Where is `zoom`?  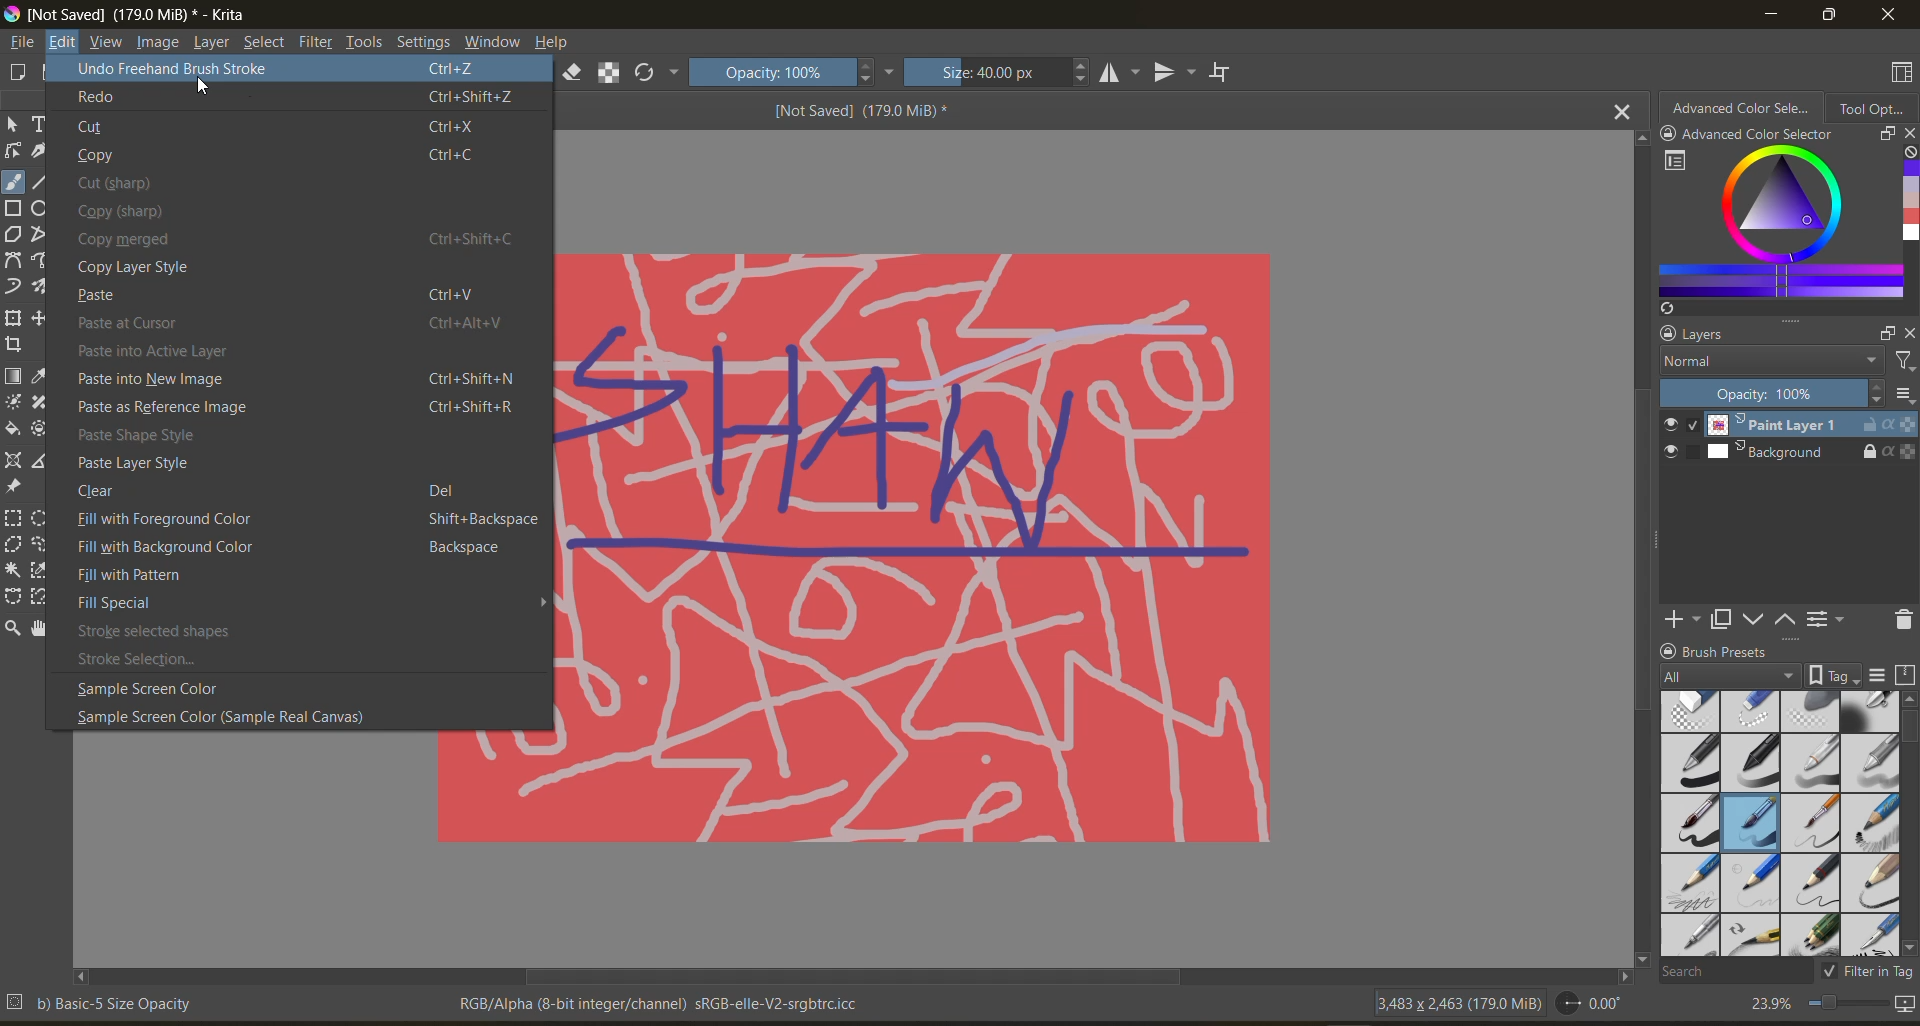
zoom is located at coordinates (1848, 1003).